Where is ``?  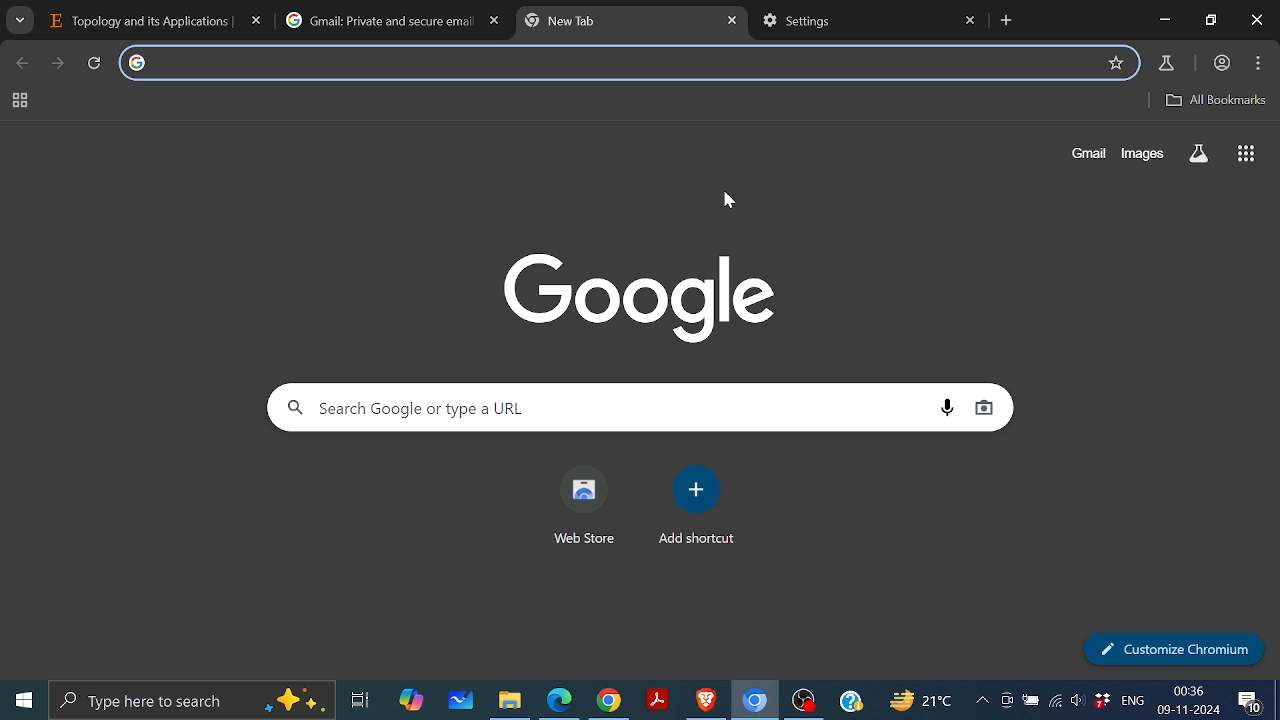
 is located at coordinates (1143, 154).